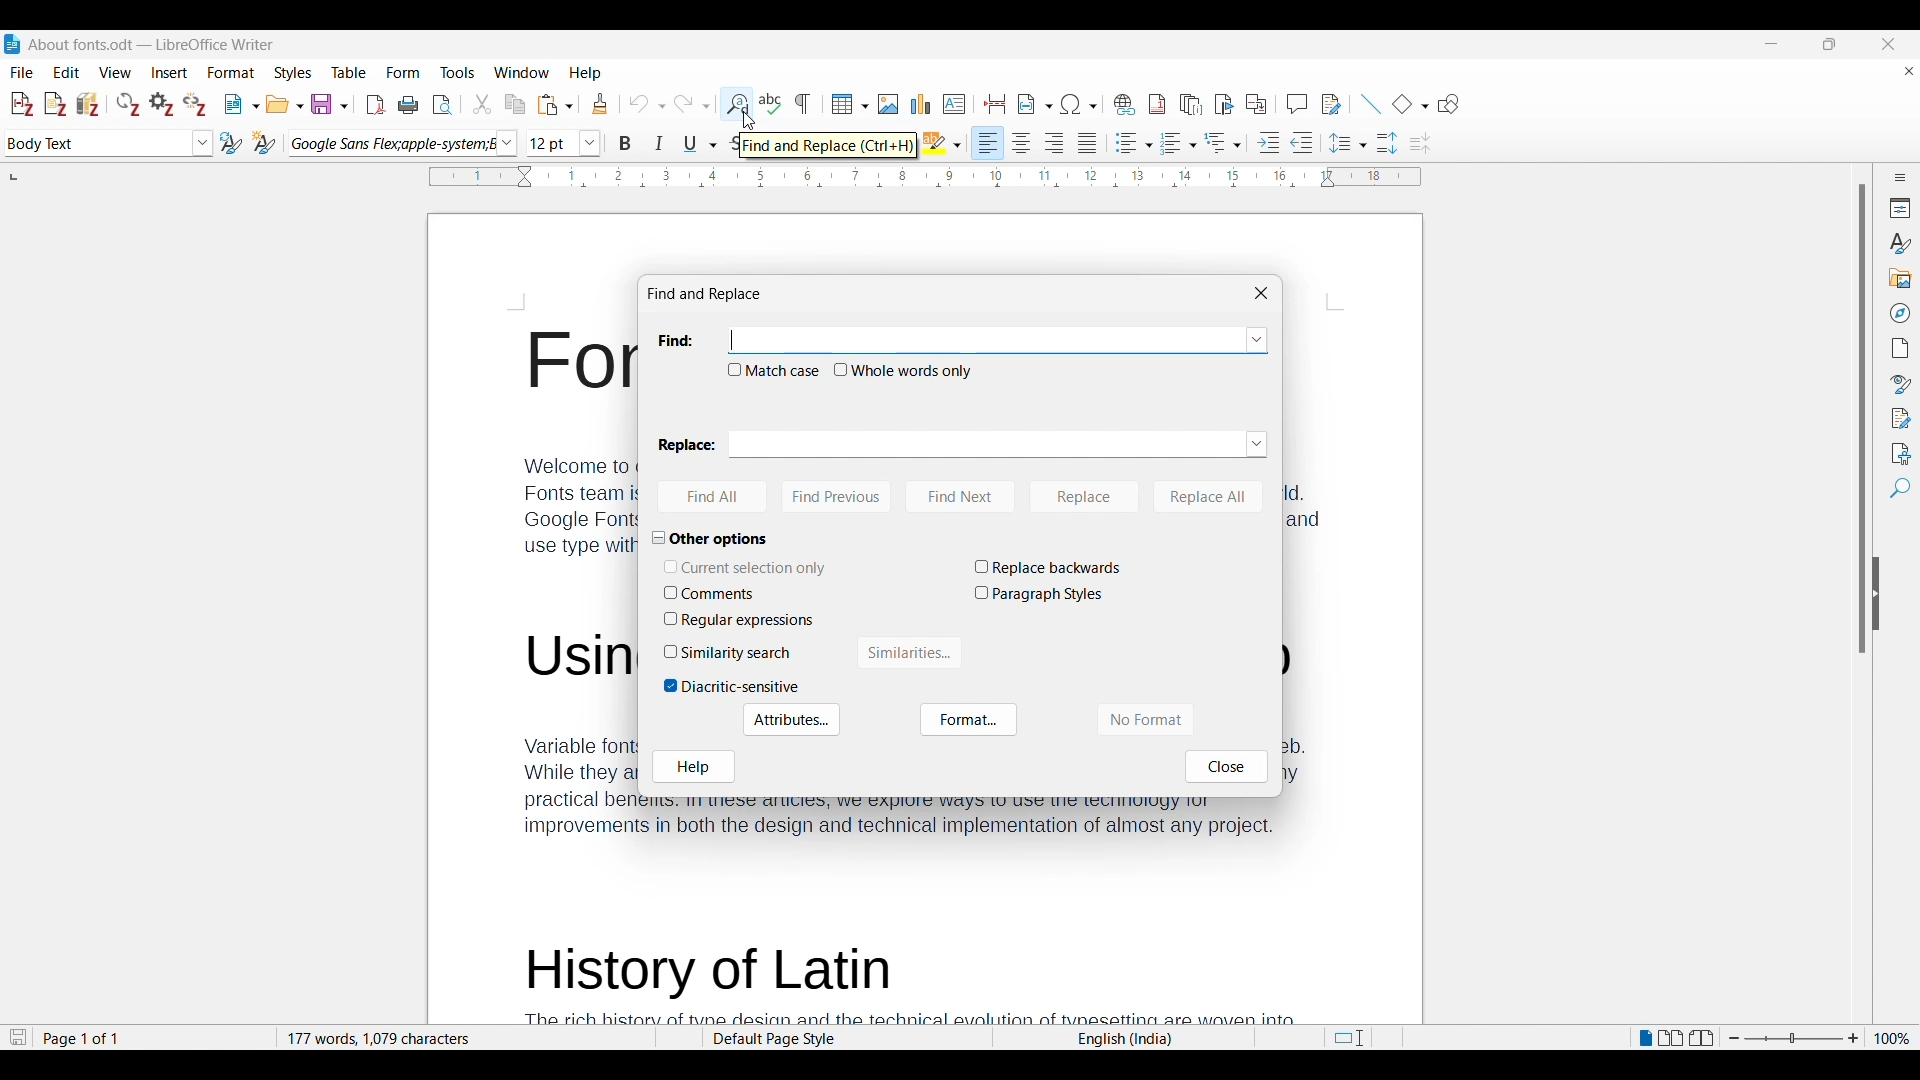 The image size is (1920, 1080). Describe the element at coordinates (1734, 1038) in the screenshot. I see `Zoom out` at that location.